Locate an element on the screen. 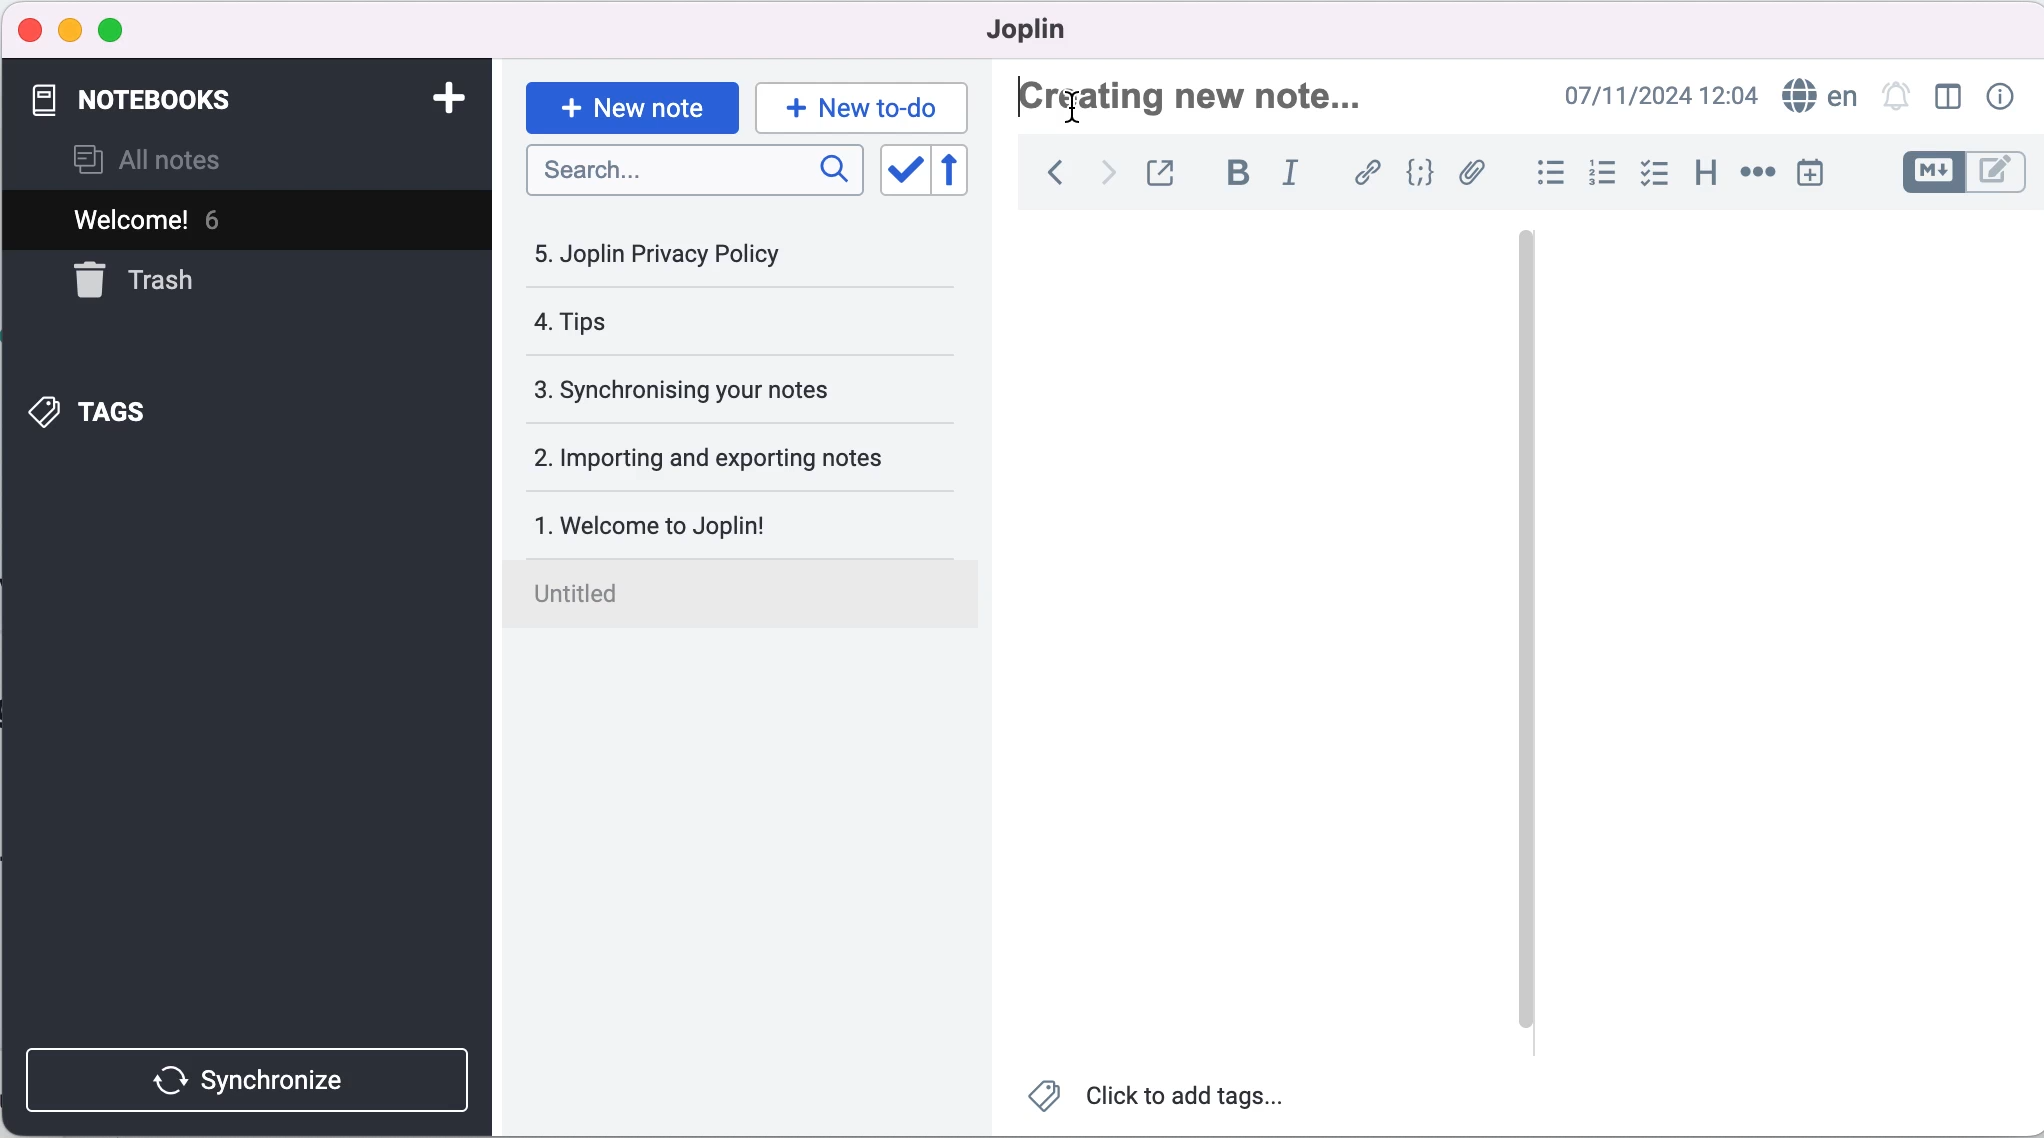 The image size is (2044, 1138). untitled note is located at coordinates (747, 590).